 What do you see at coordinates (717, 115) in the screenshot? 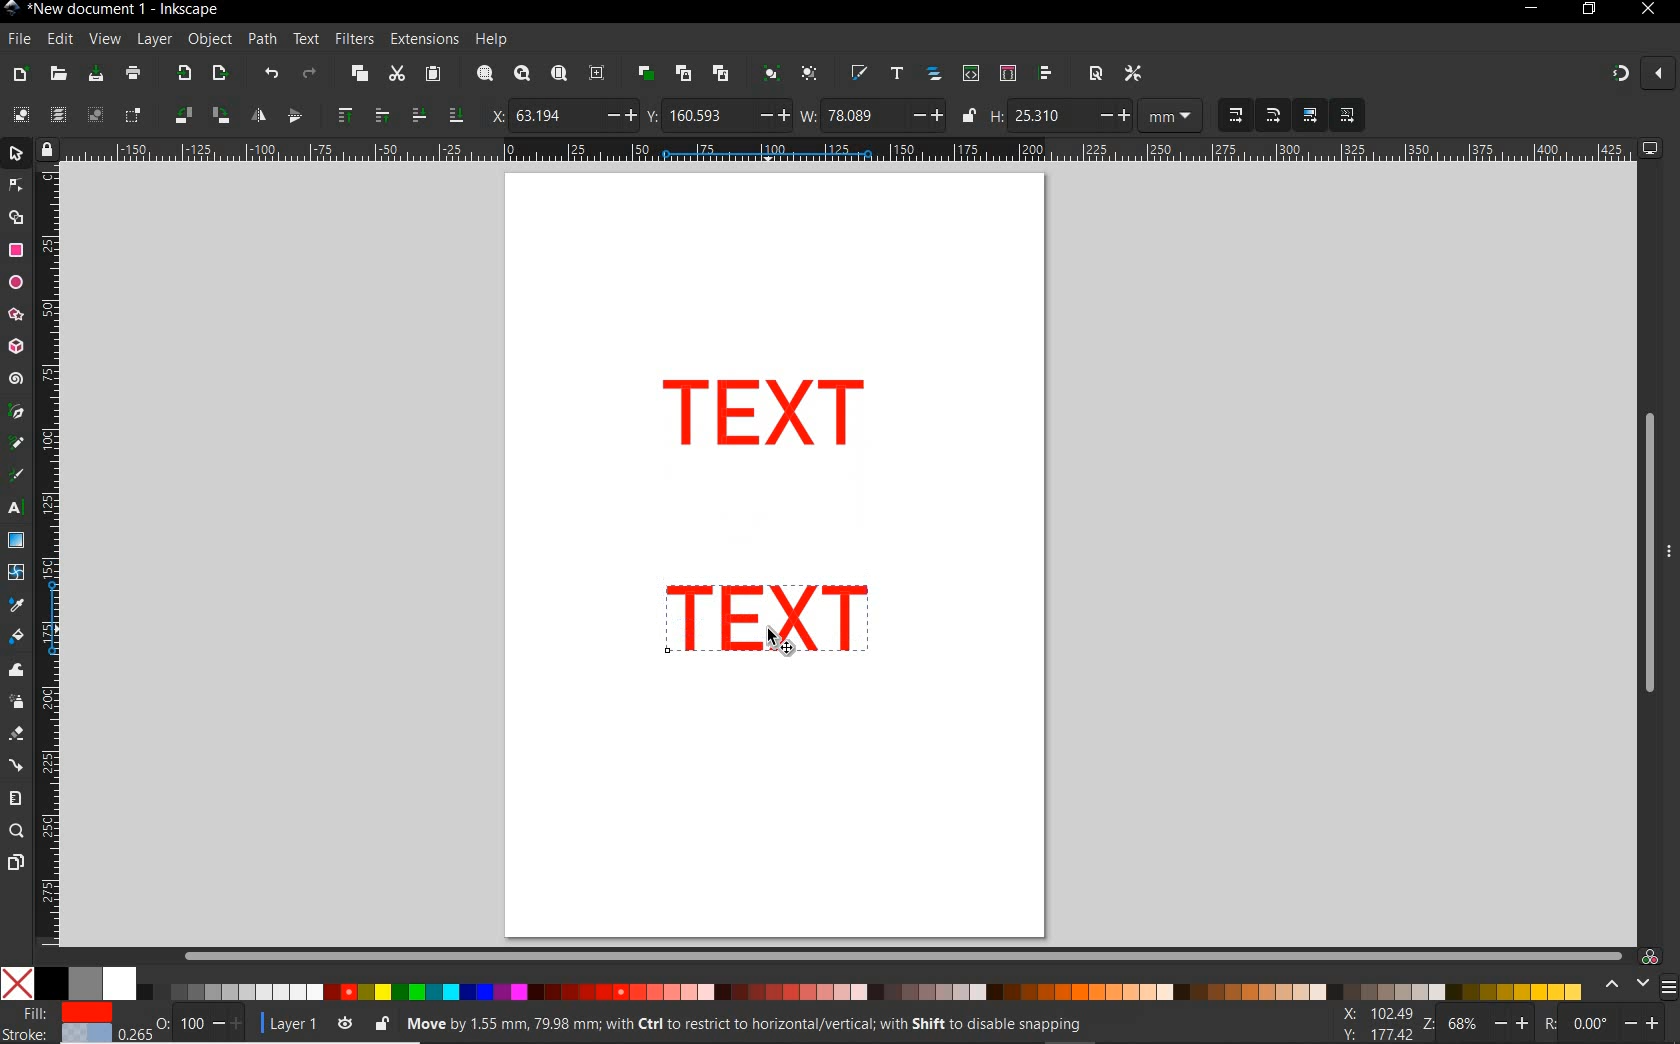
I see `vertical coordinate of selection` at bounding box center [717, 115].